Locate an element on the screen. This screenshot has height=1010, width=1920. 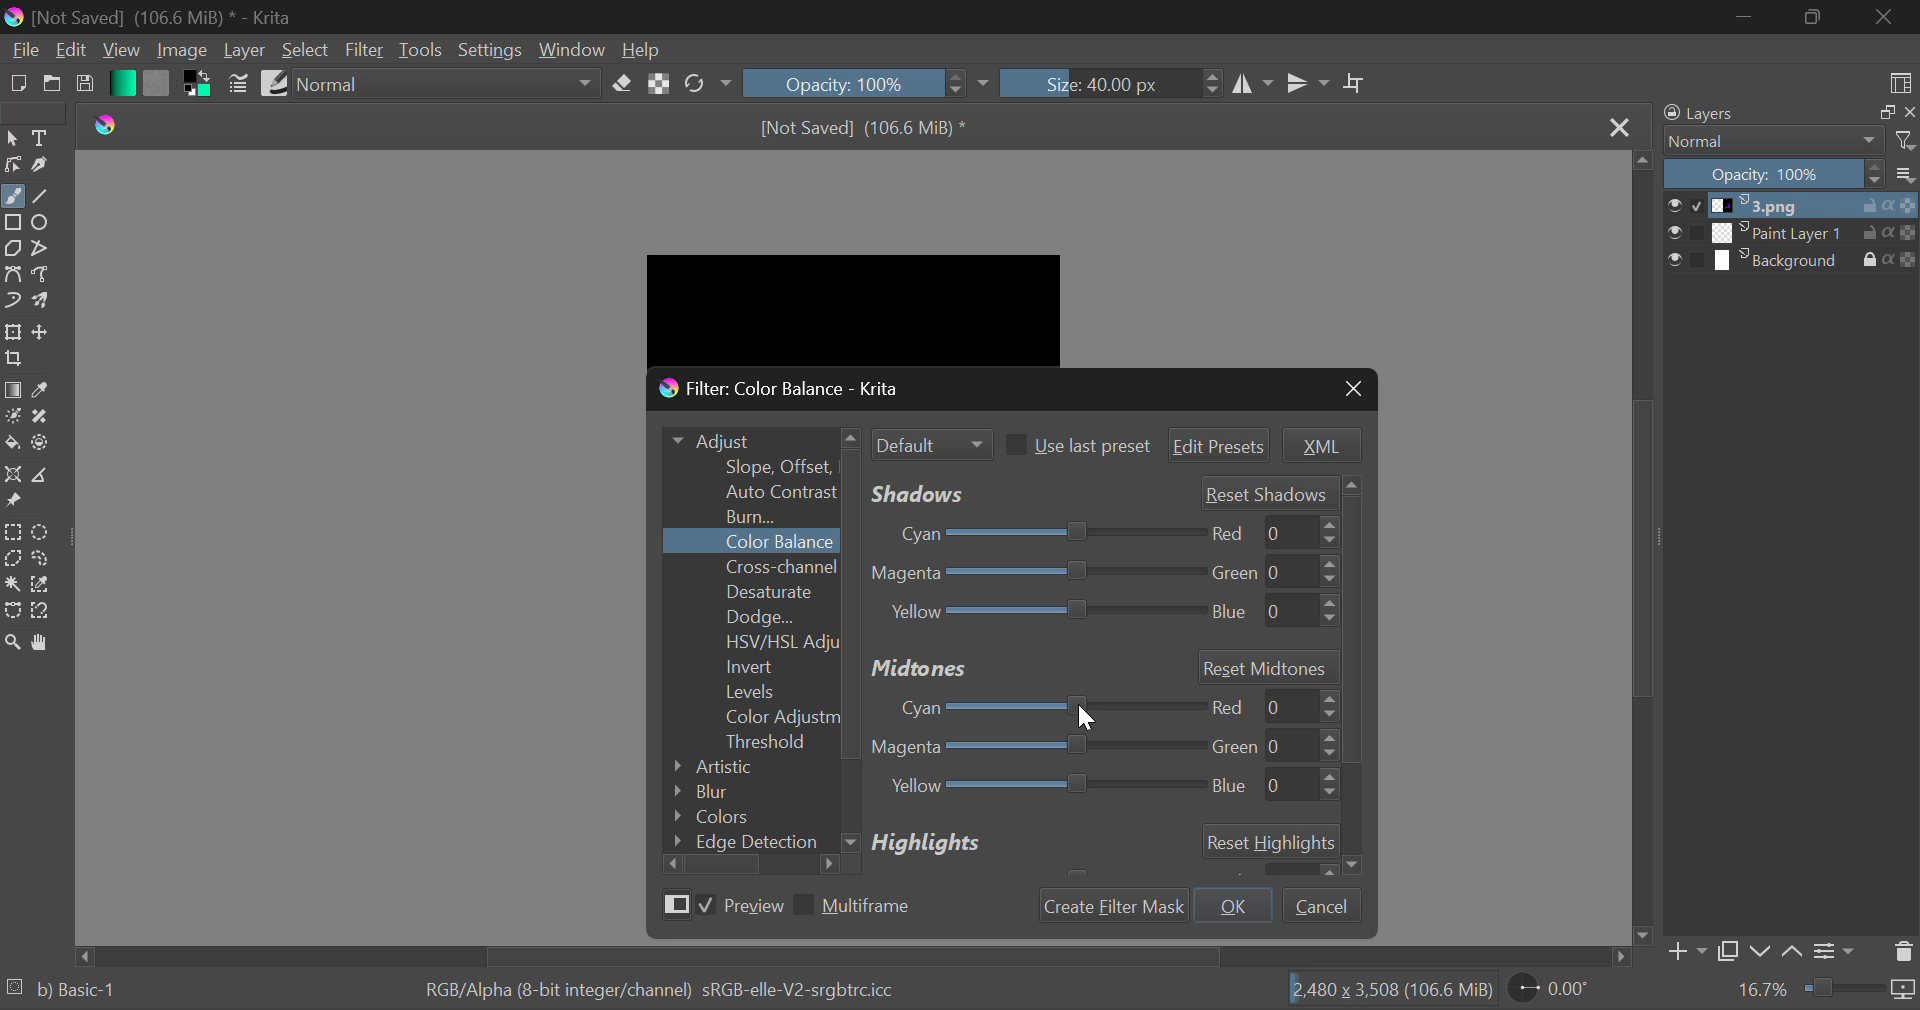
Erase is located at coordinates (622, 85).